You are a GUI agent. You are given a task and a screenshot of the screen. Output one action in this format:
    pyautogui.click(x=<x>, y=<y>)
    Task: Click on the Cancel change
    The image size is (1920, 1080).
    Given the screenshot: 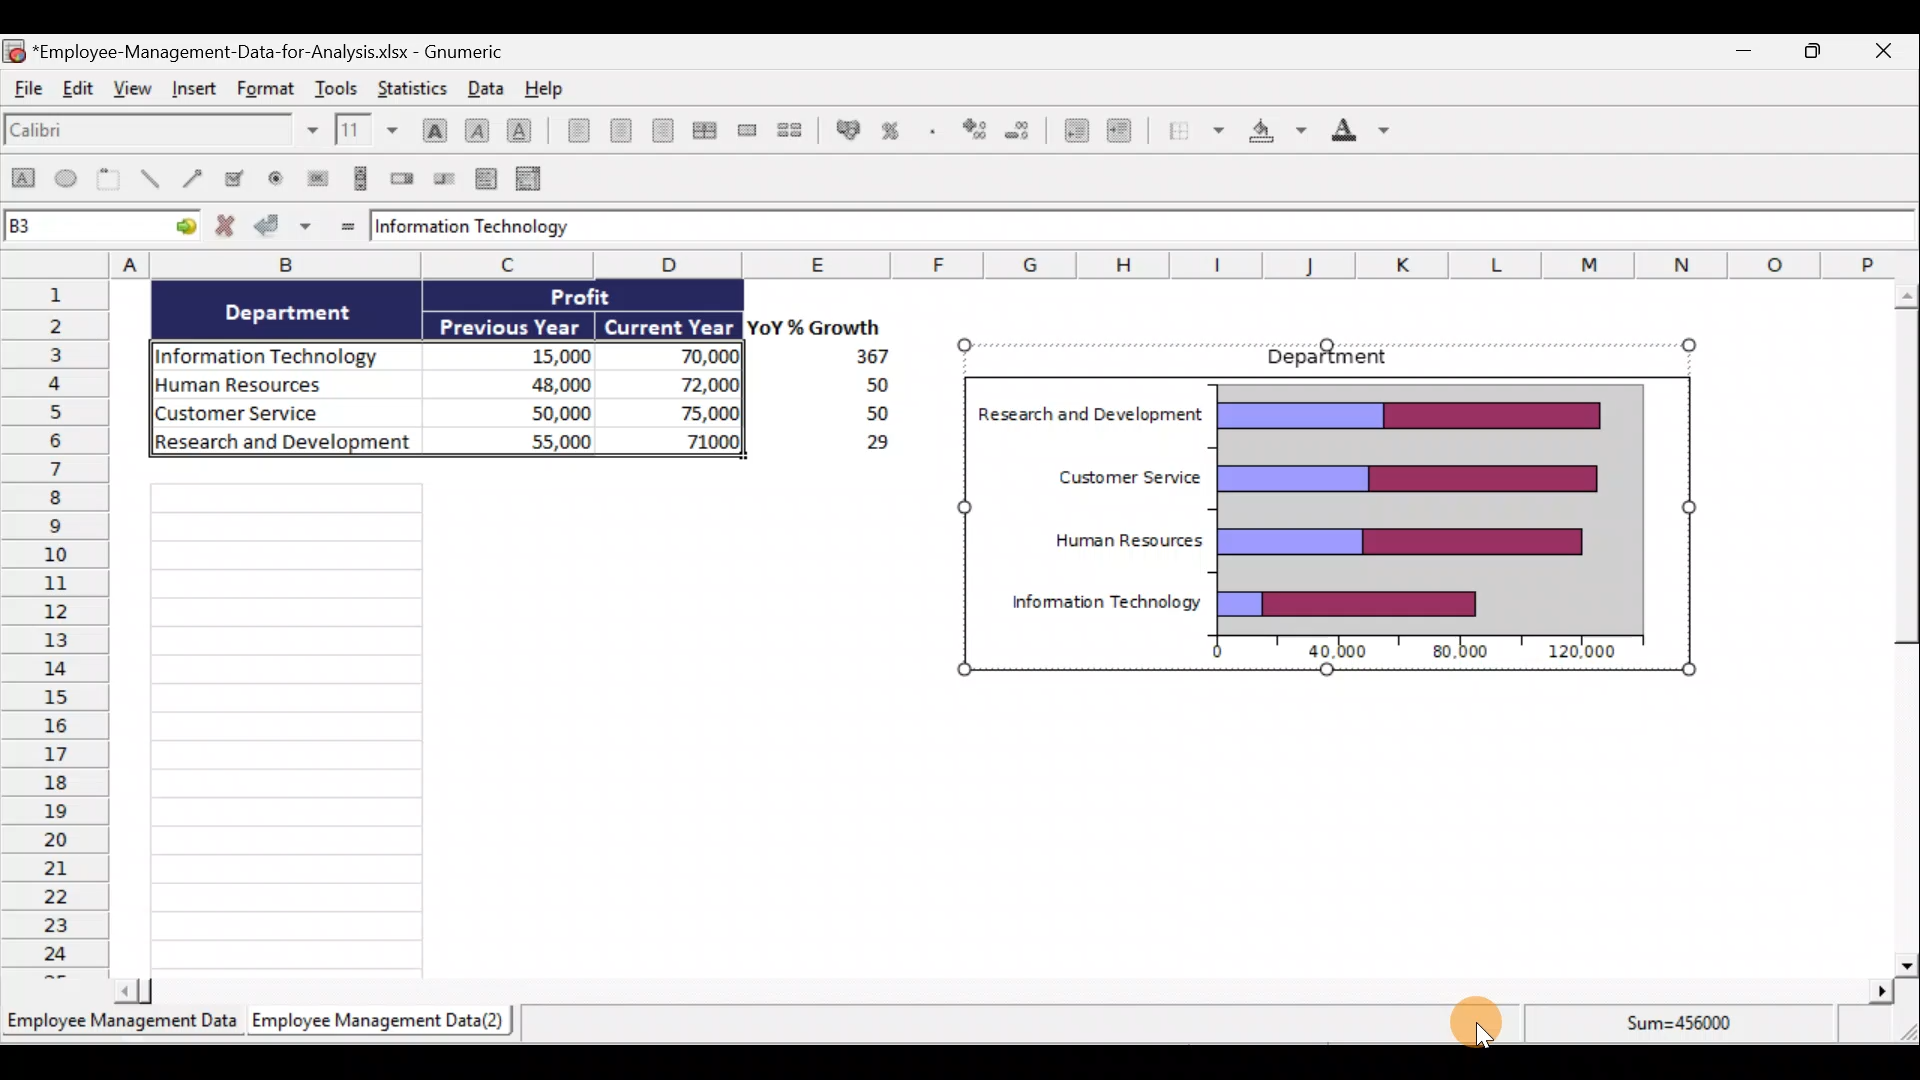 What is the action you would take?
    pyautogui.click(x=226, y=228)
    